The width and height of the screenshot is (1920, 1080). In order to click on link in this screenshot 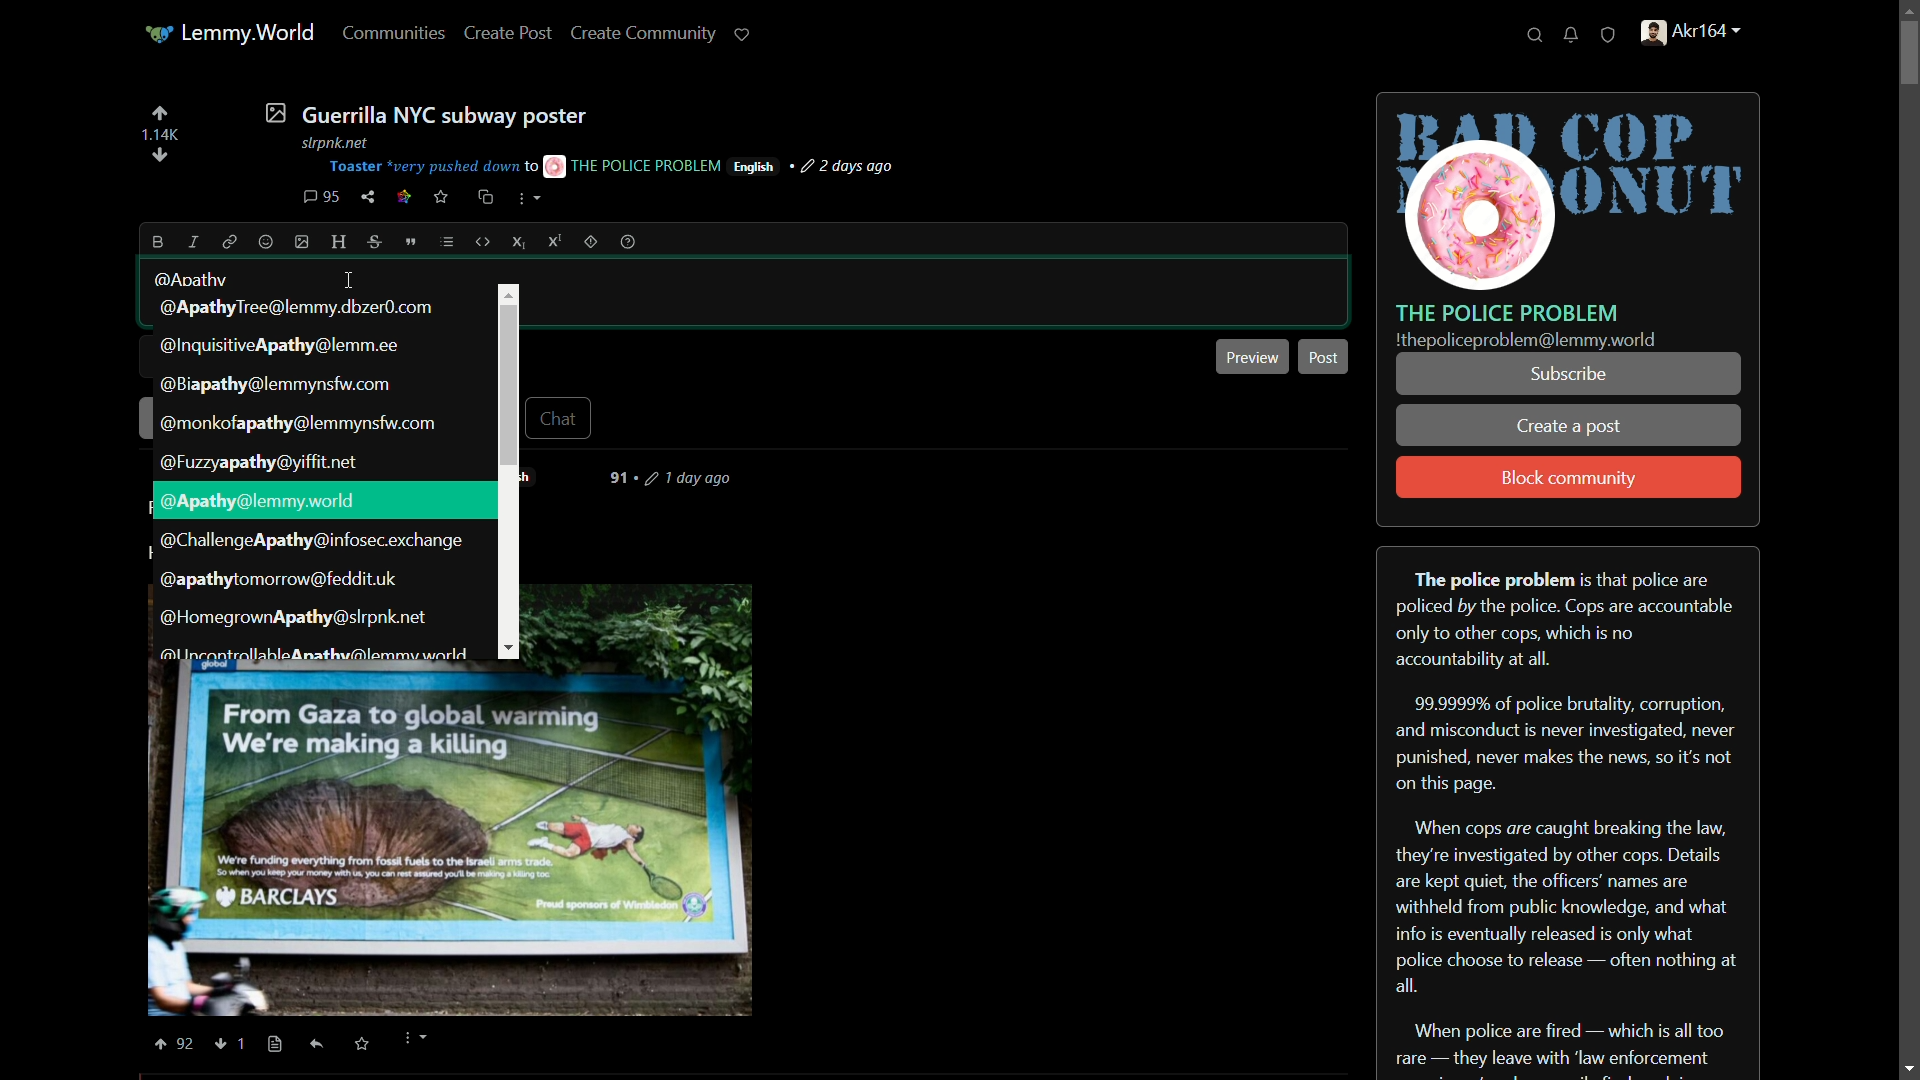, I will do `click(404, 199)`.